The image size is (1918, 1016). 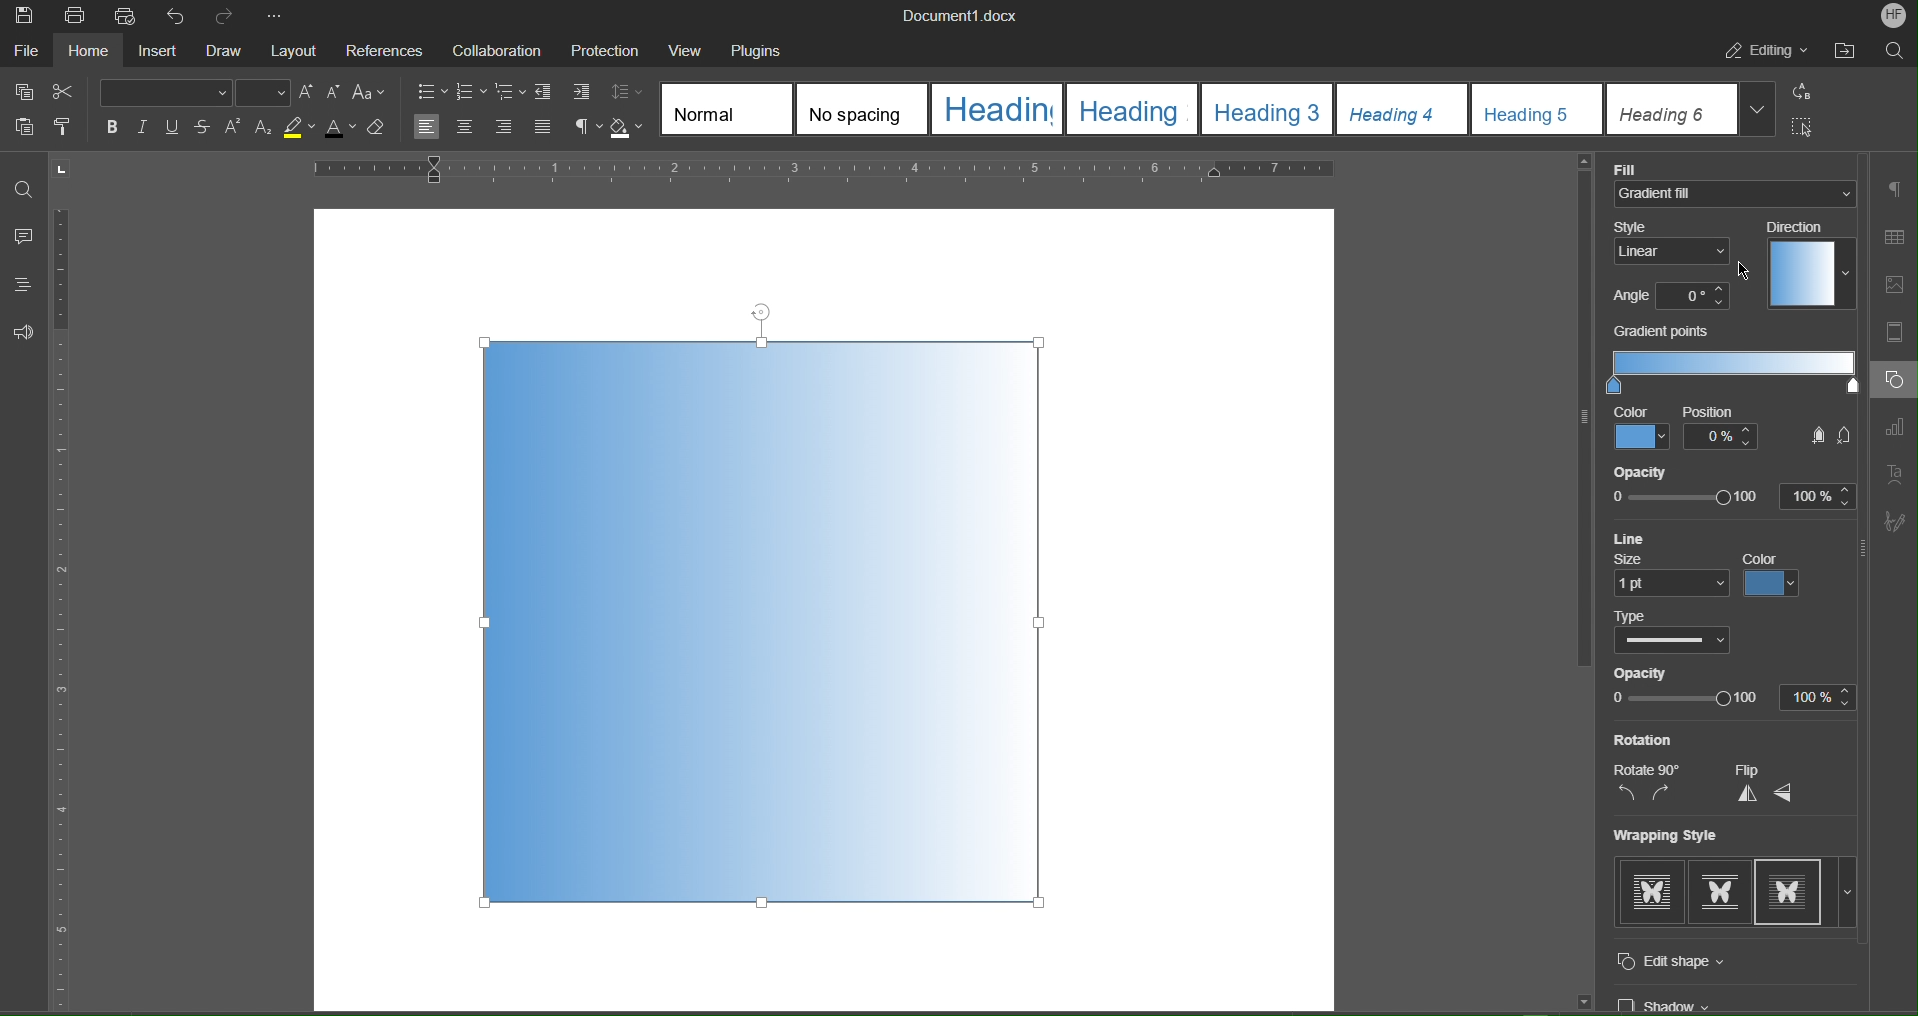 I want to click on Vertical scroll bar, so click(x=1573, y=435).